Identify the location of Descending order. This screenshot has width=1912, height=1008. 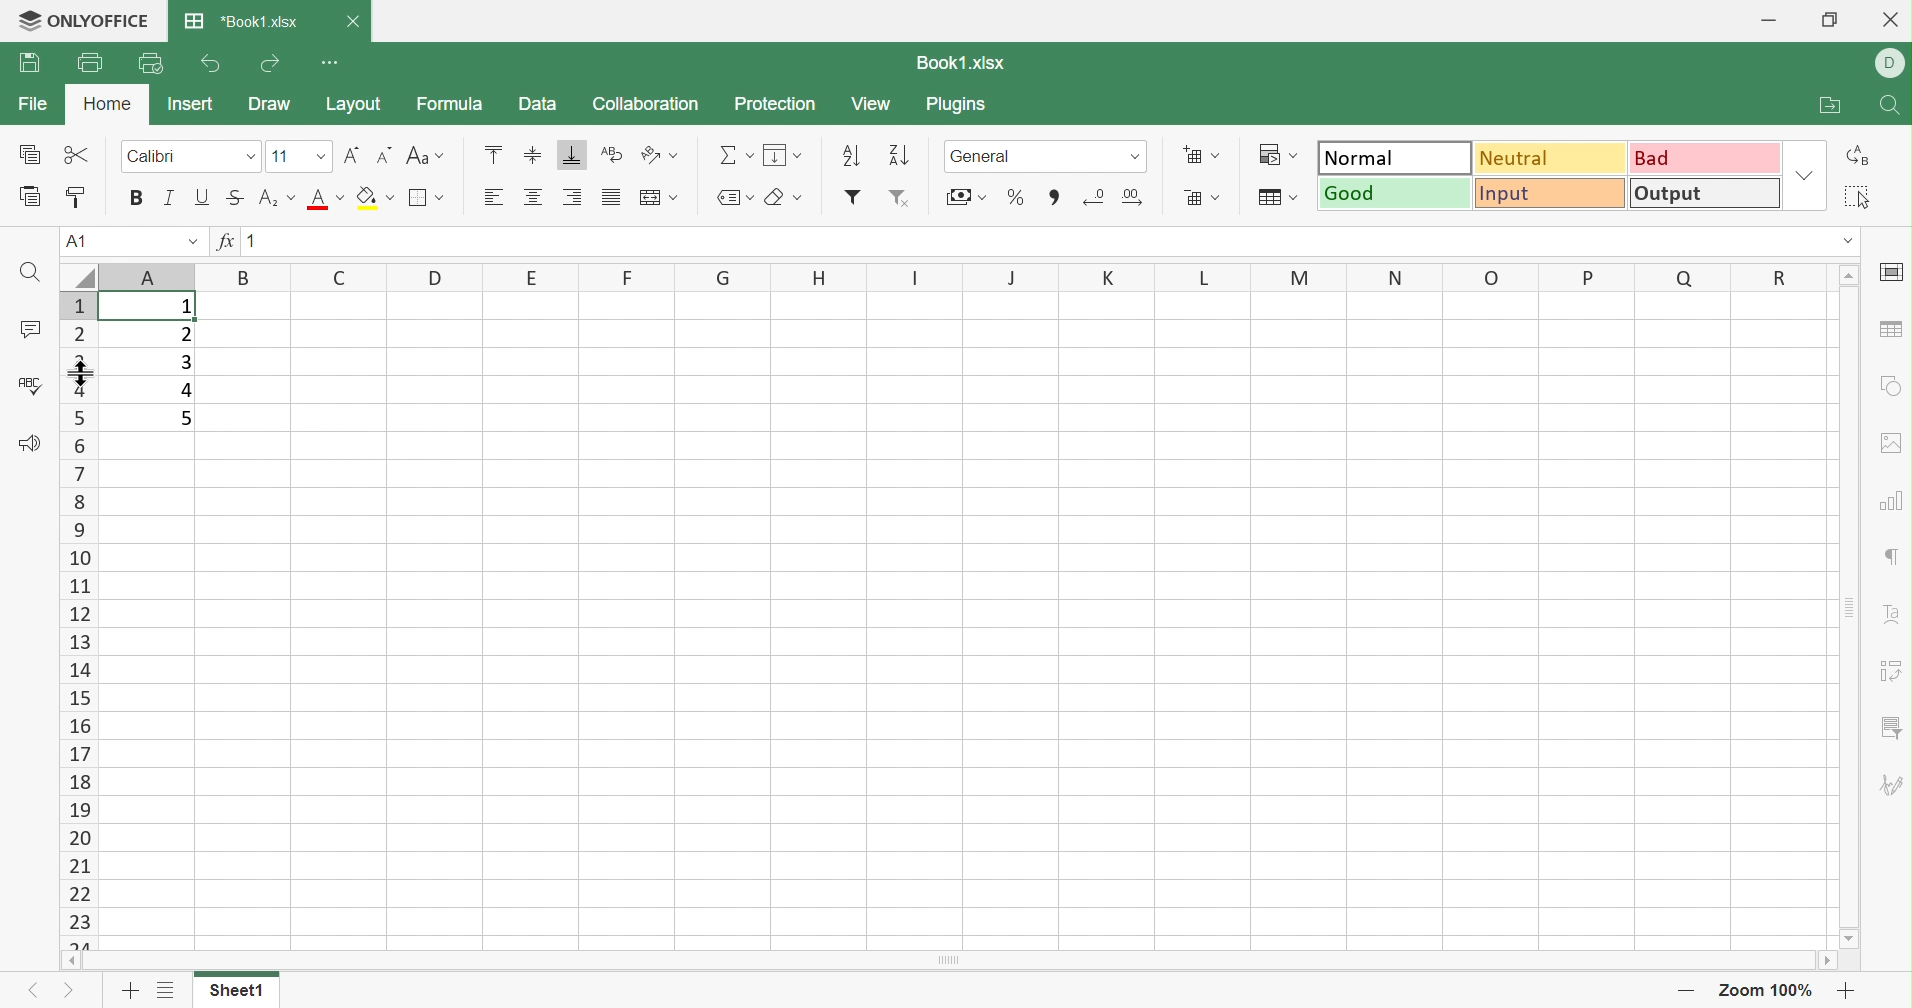
(900, 155).